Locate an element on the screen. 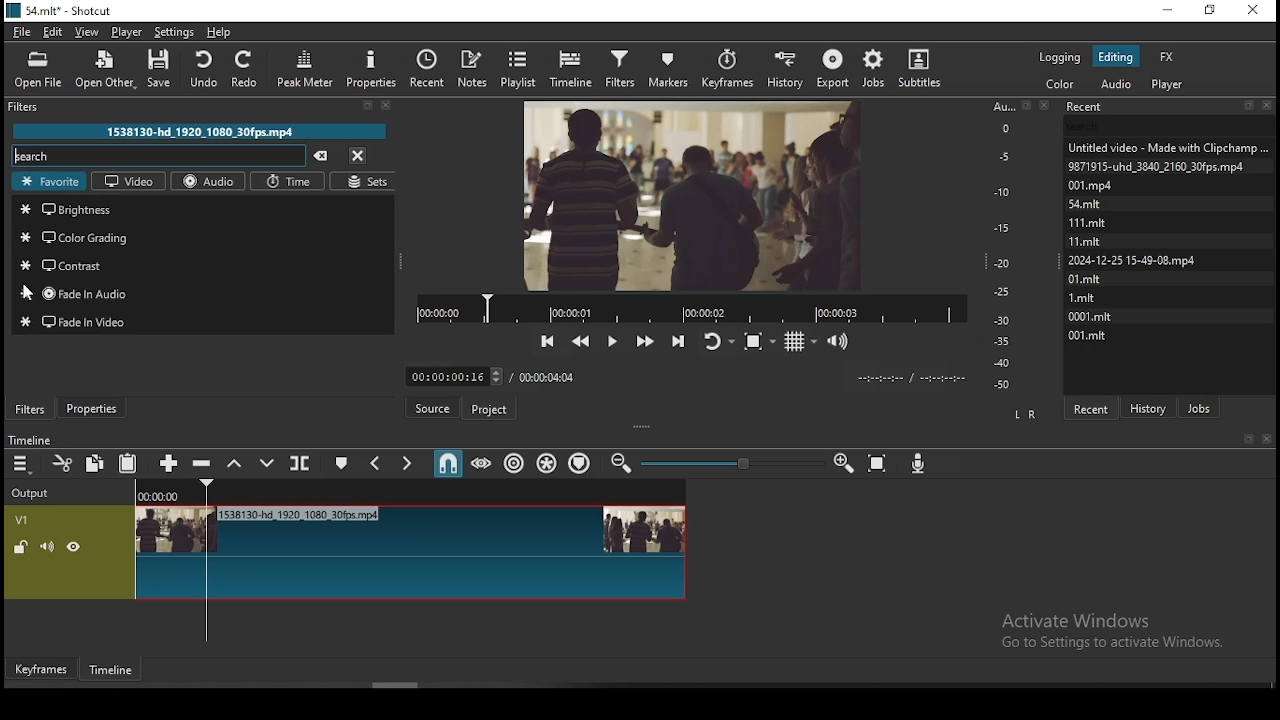 This screenshot has width=1280, height=720. help is located at coordinates (219, 32).